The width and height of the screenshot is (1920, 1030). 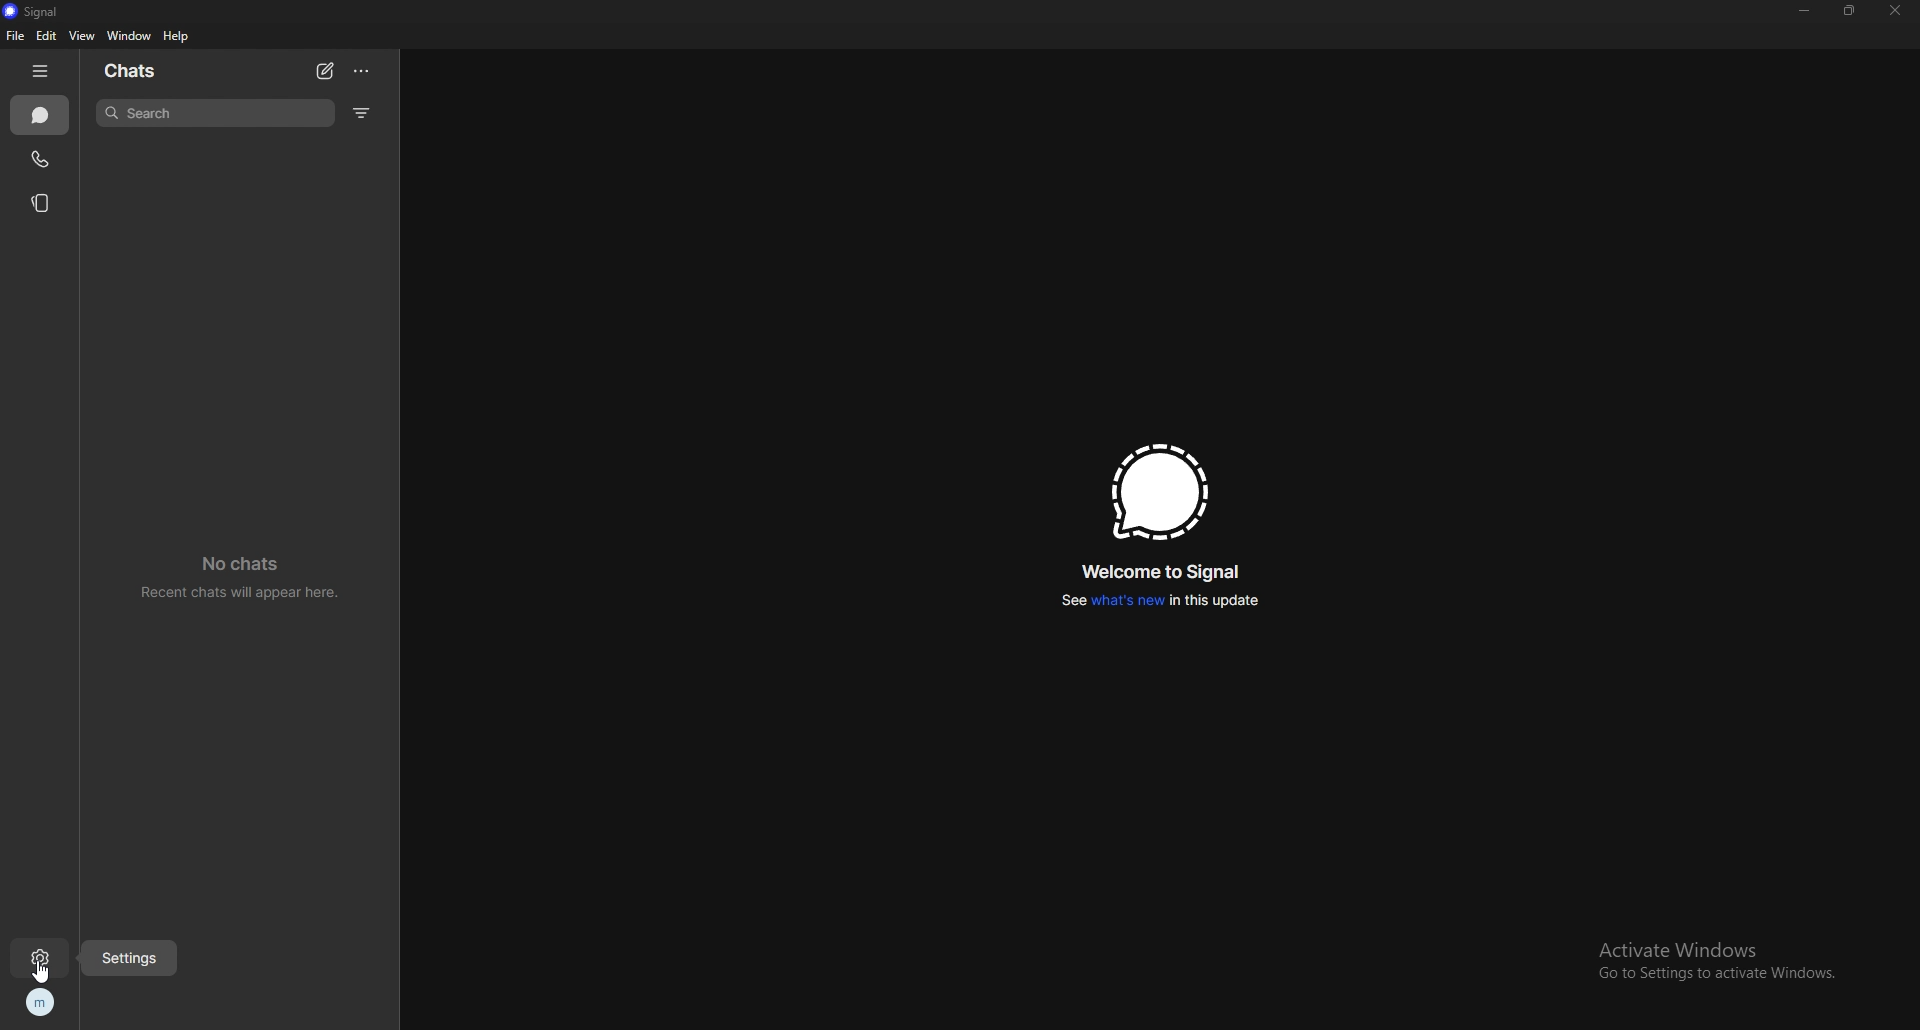 I want to click on view, so click(x=82, y=36).